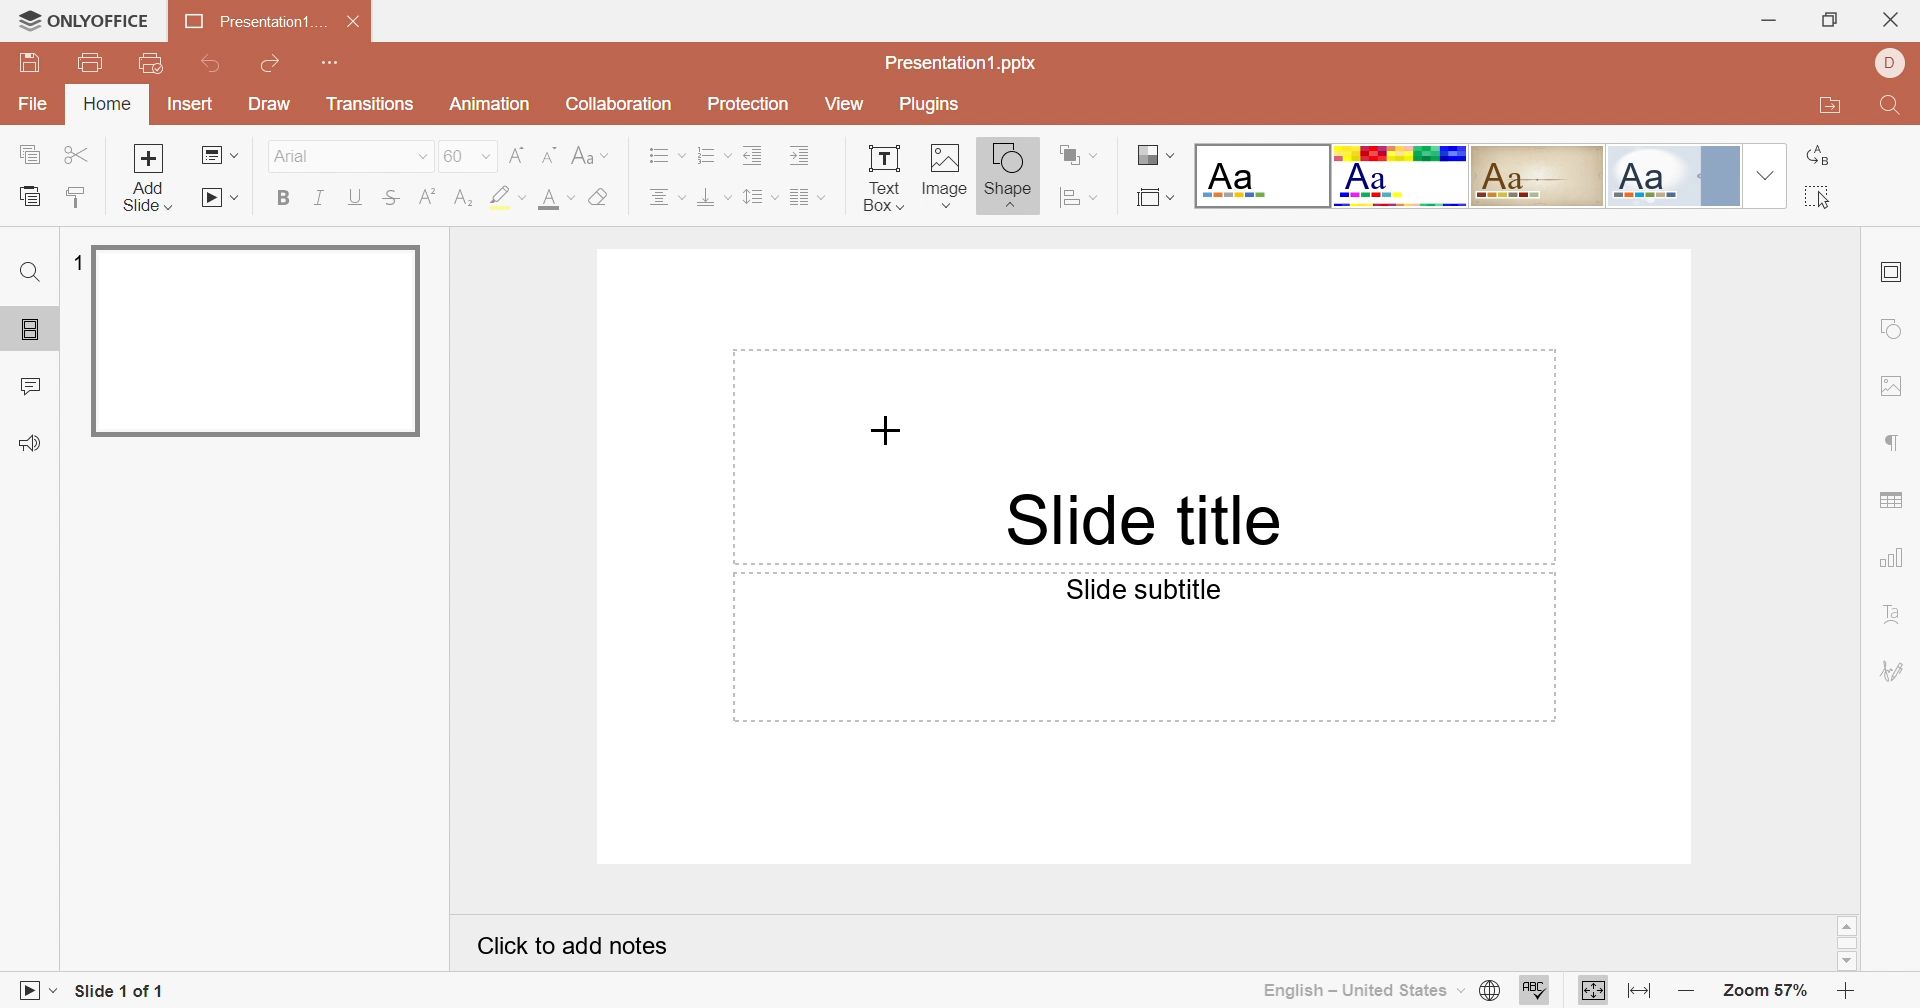 This screenshot has height=1008, width=1920. Describe the element at coordinates (1816, 196) in the screenshot. I see `Select all` at that location.